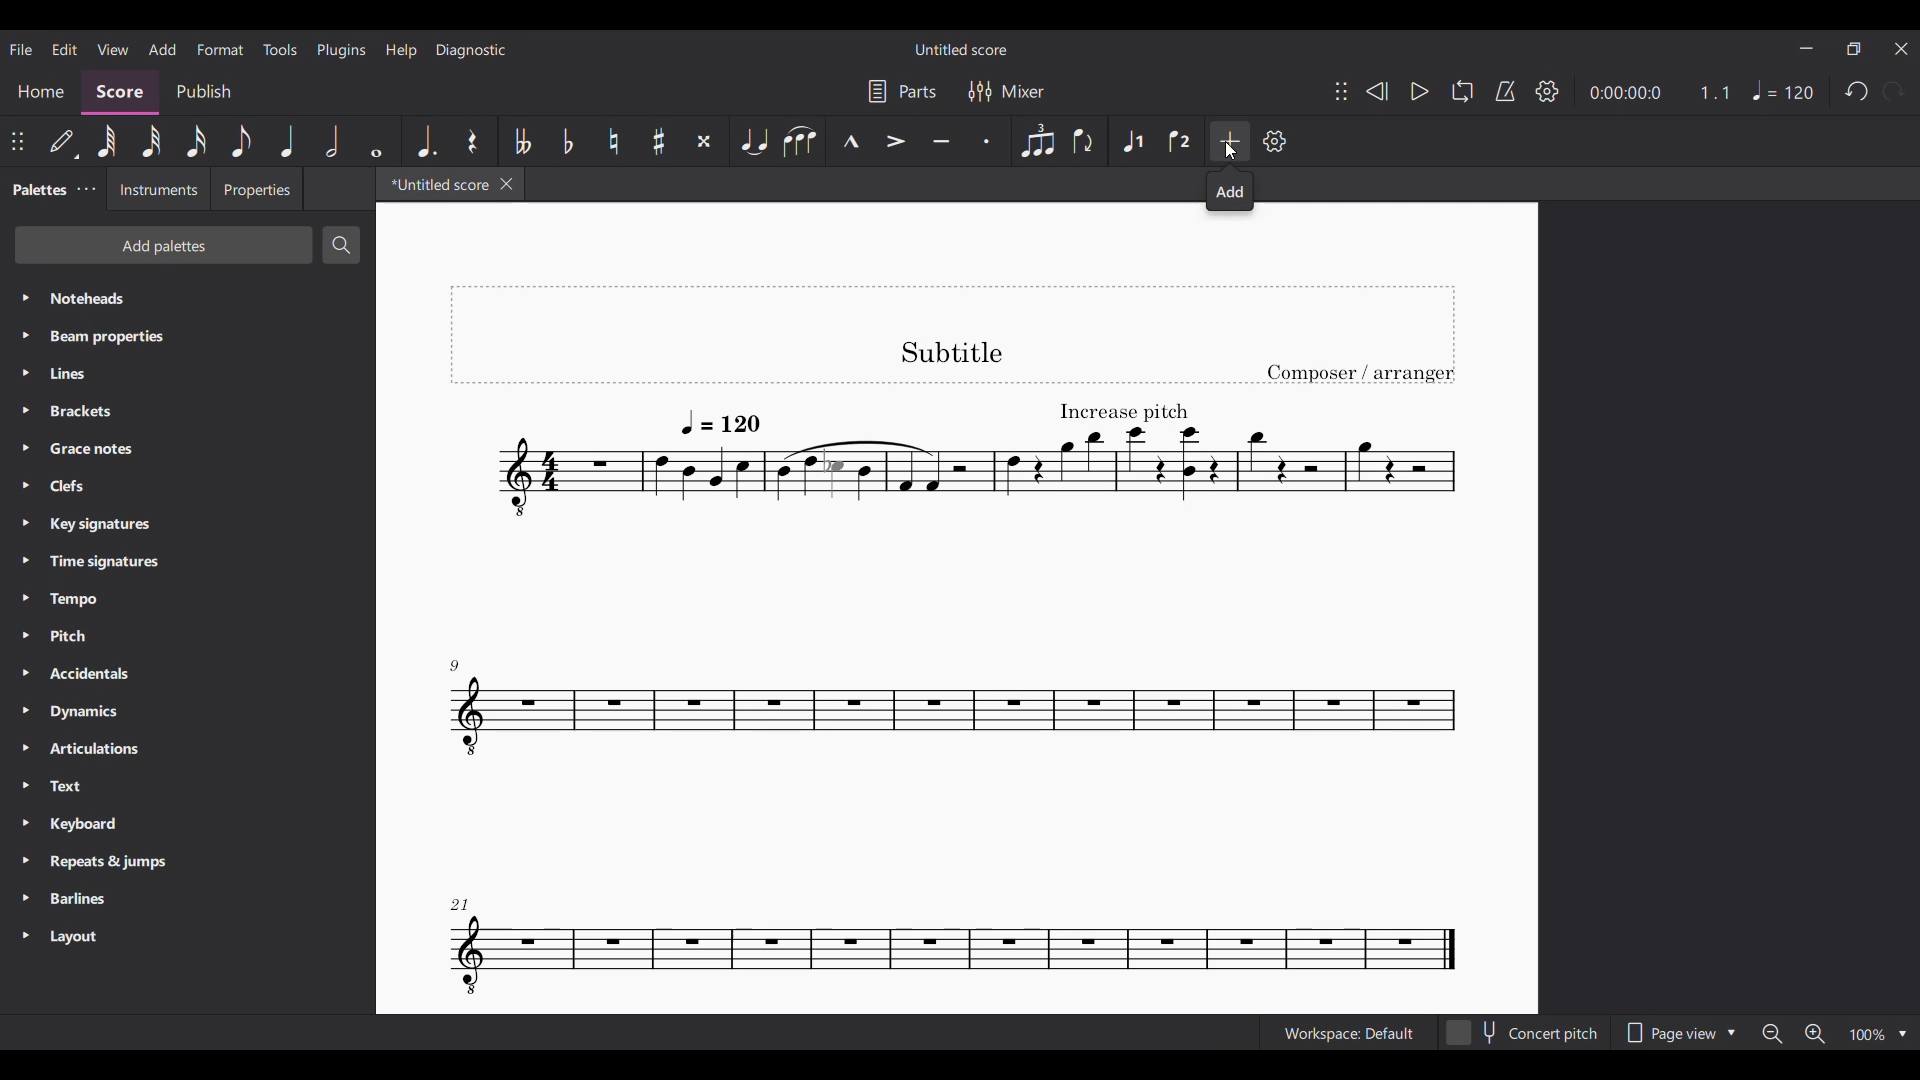  What do you see at coordinates (1181, 141) in the screenshot?
I see `Voice 2` at bounding box center [1181, 141].